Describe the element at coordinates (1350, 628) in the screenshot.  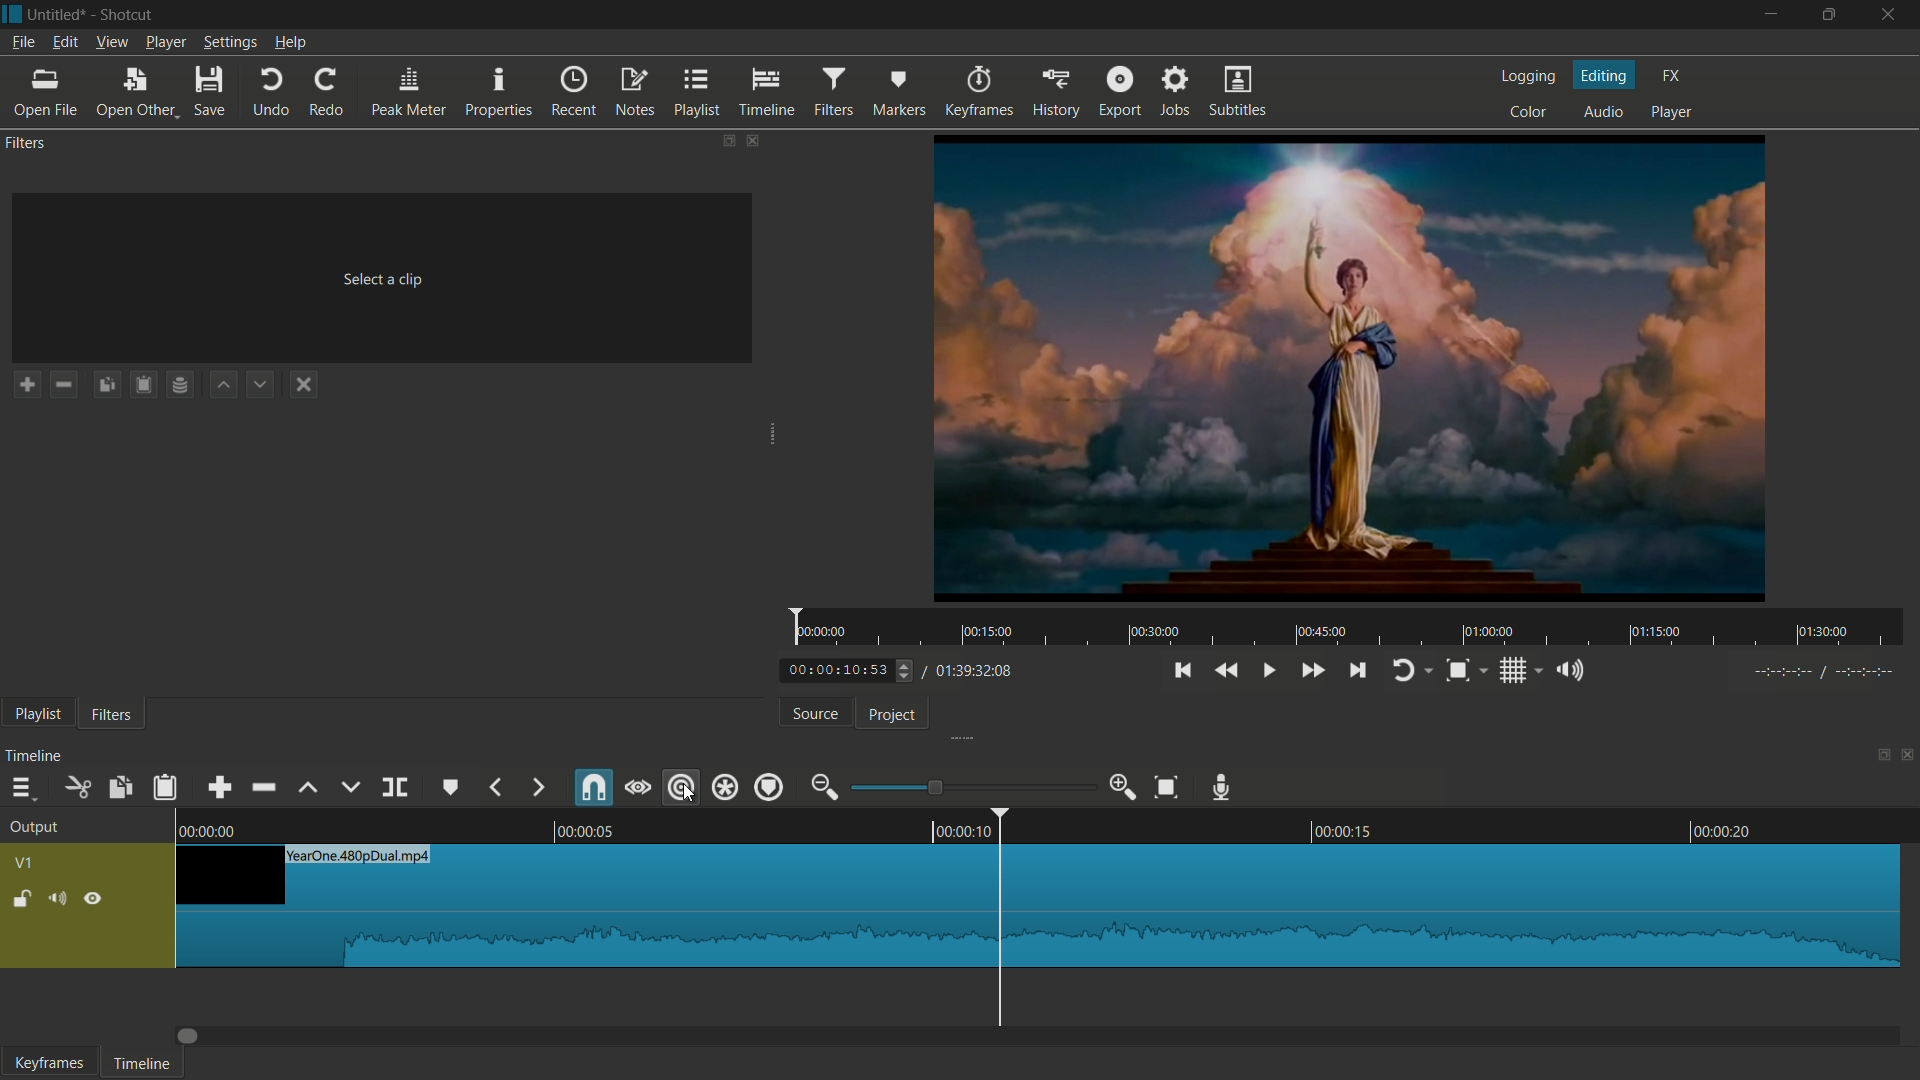
I see `time` at that location.